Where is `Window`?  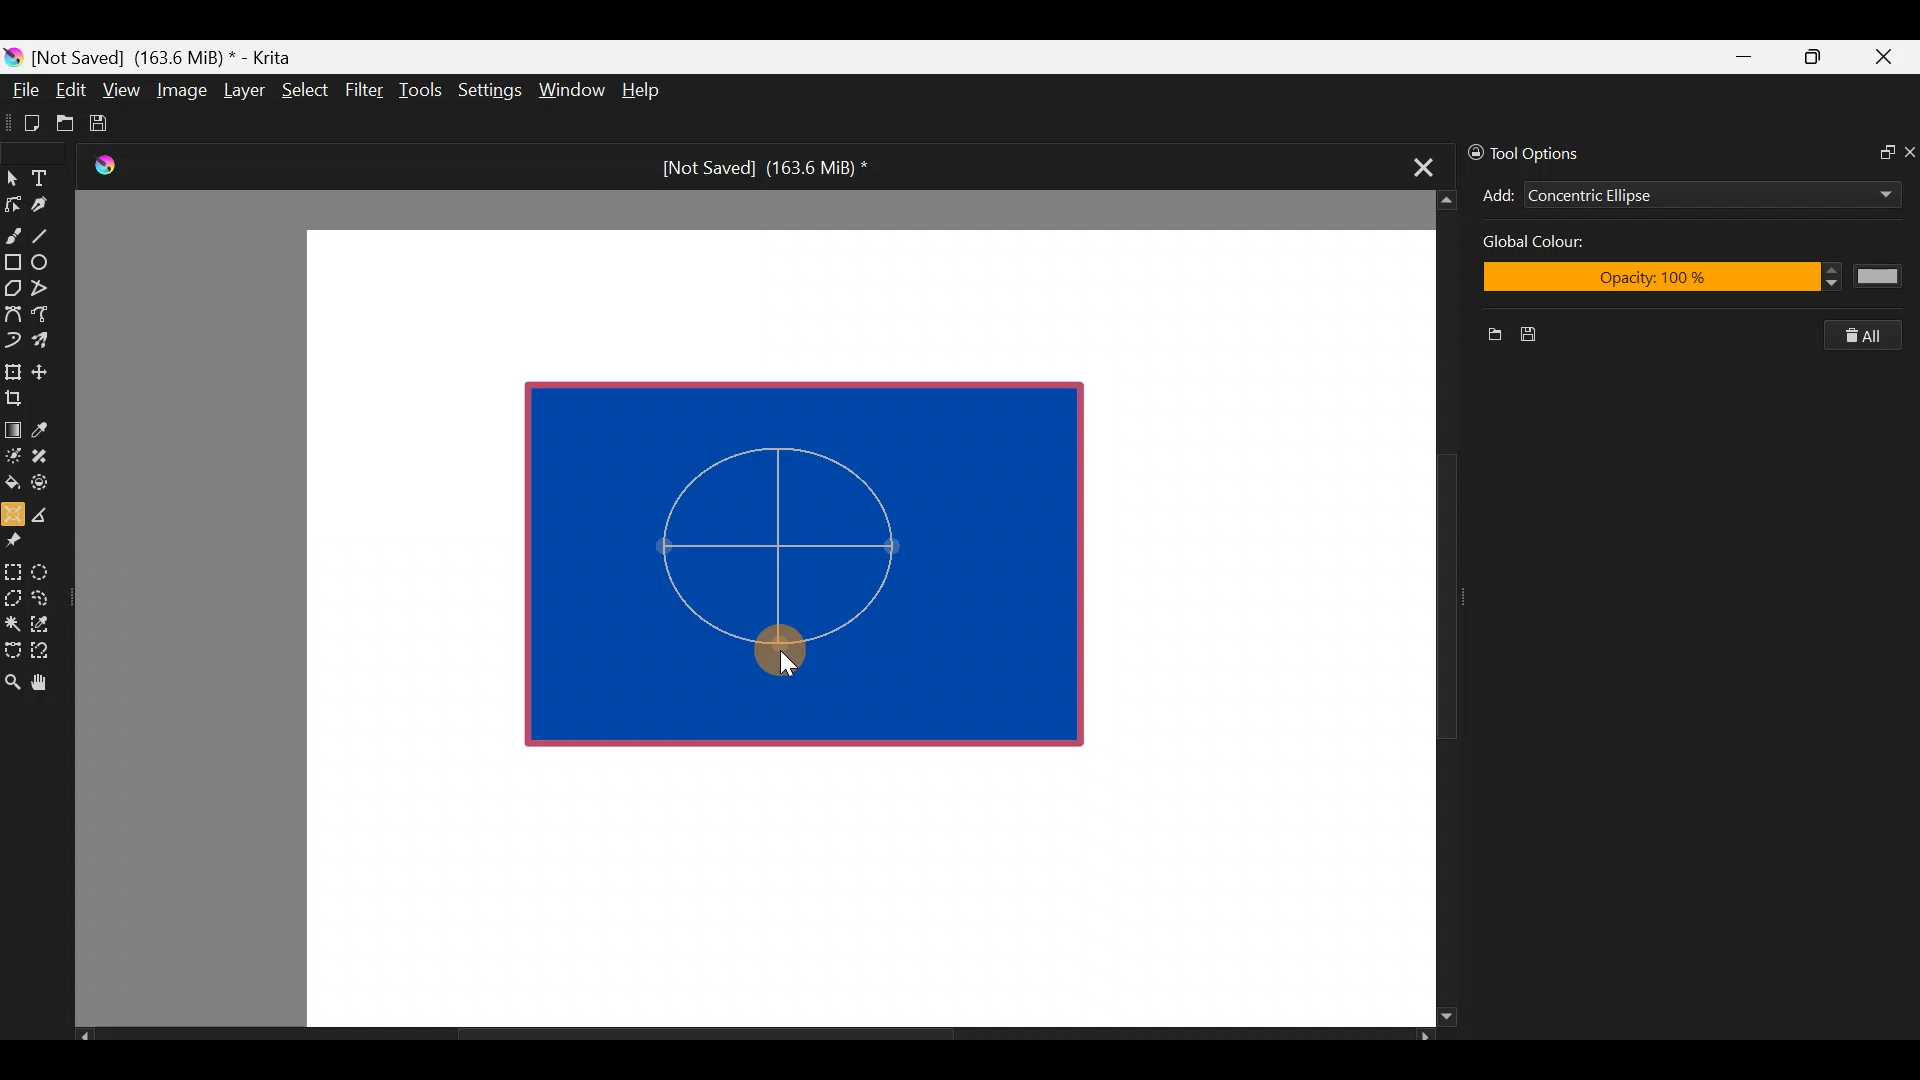
Window is located at coordinates (571, 92).